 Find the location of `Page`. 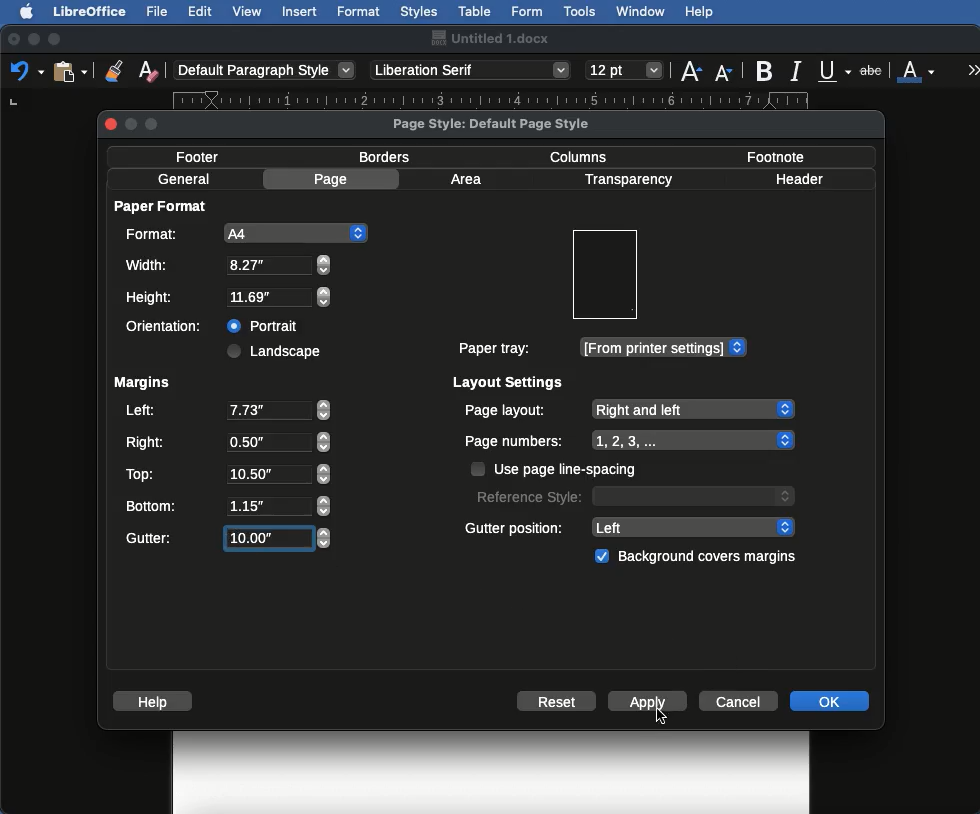

Page is located at coordinates (334, 179).